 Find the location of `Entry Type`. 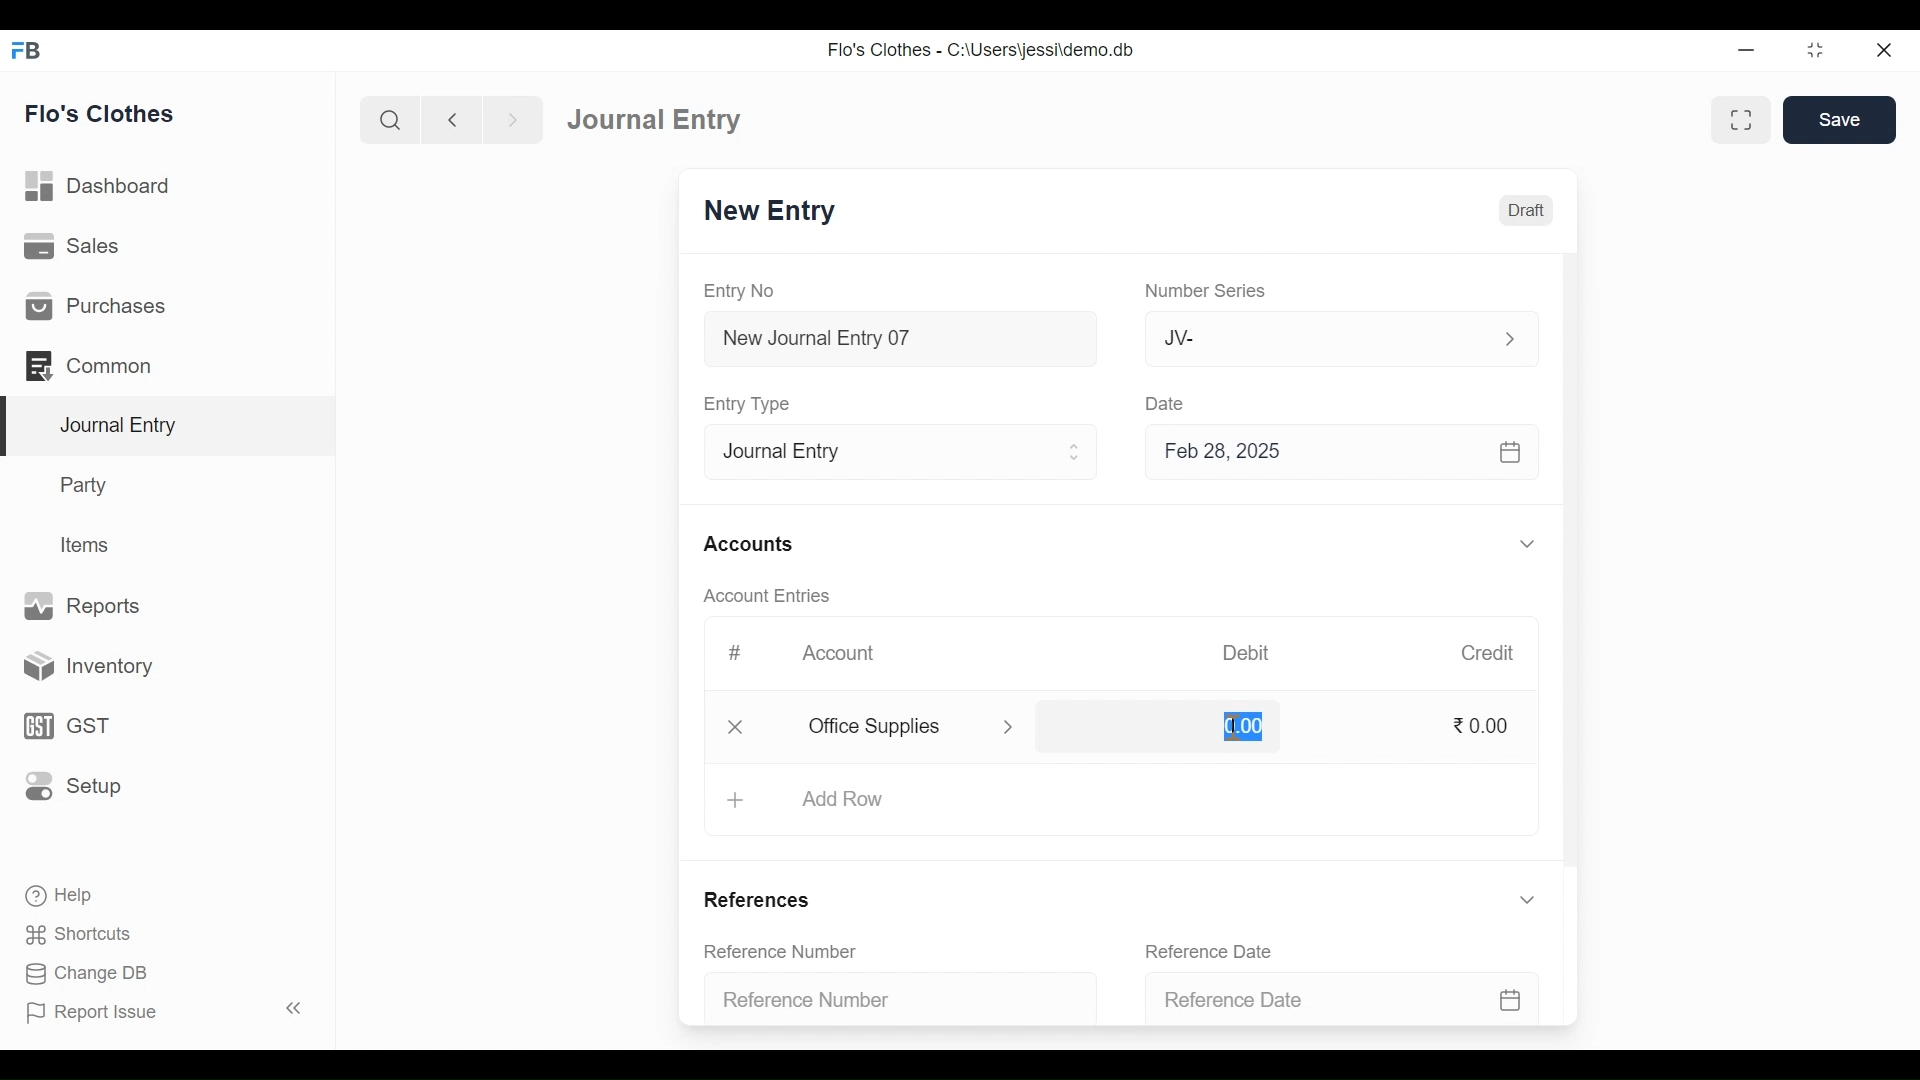

Entry Type is located at coordinates (884, 453).